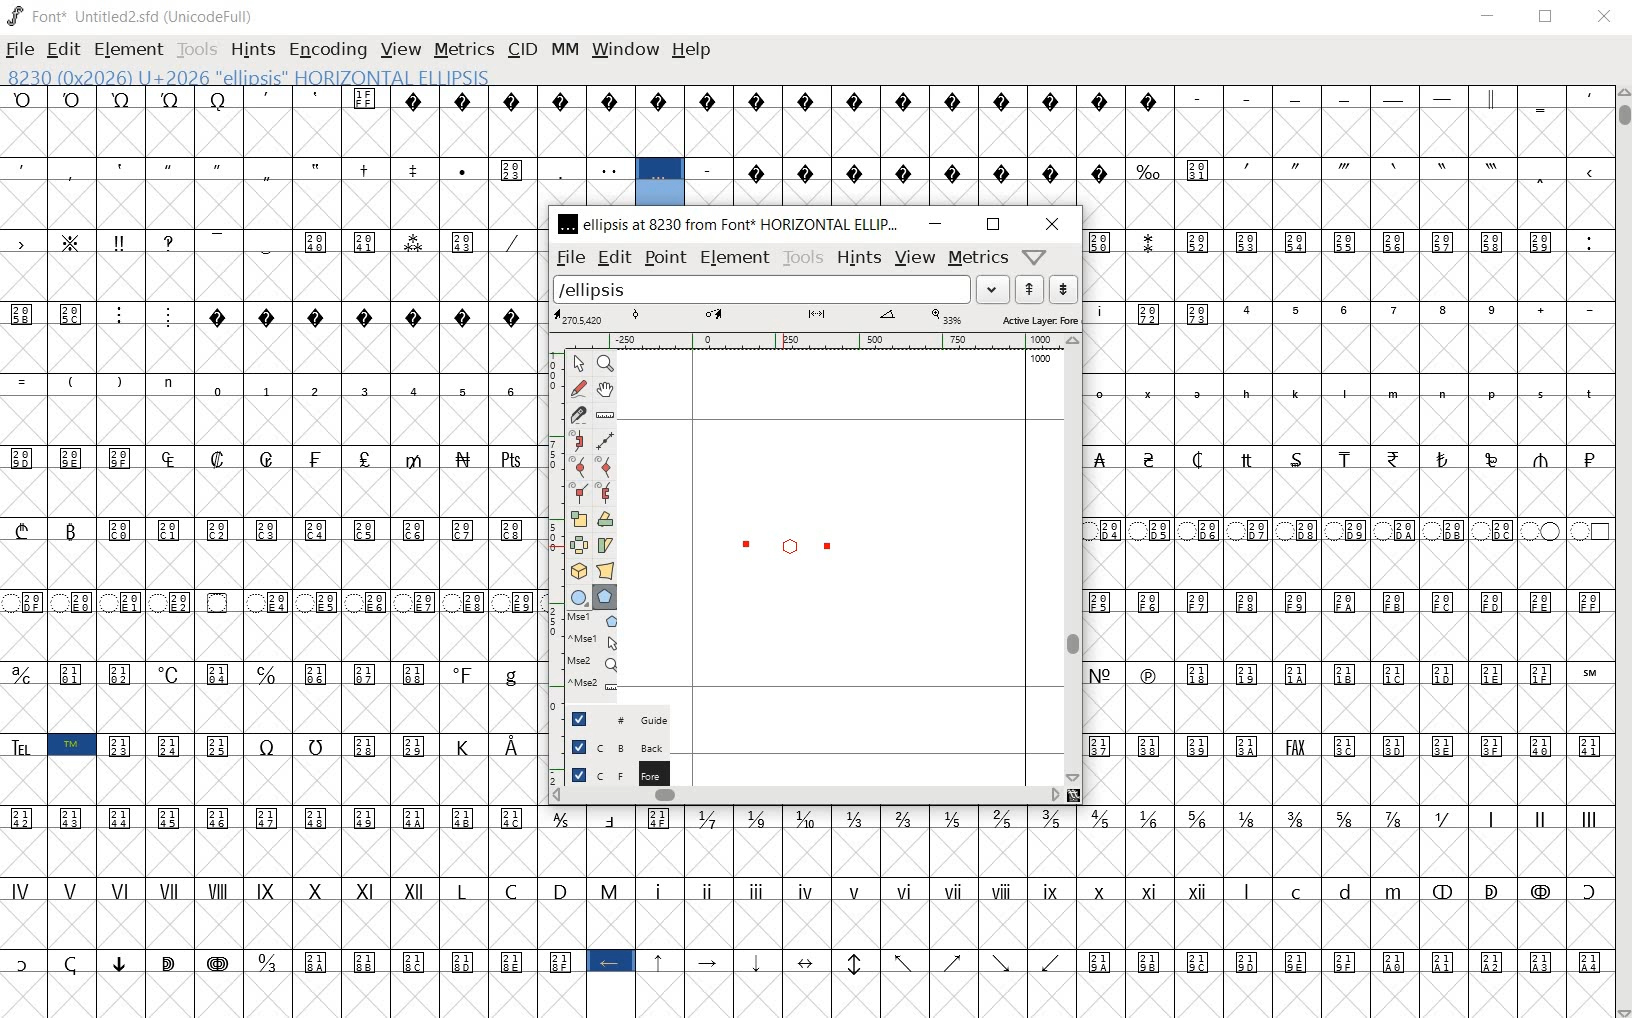  Describe the element at coordinates (818, 318) in the screenshot. I see `active layer: FOREGROUND` at that location.